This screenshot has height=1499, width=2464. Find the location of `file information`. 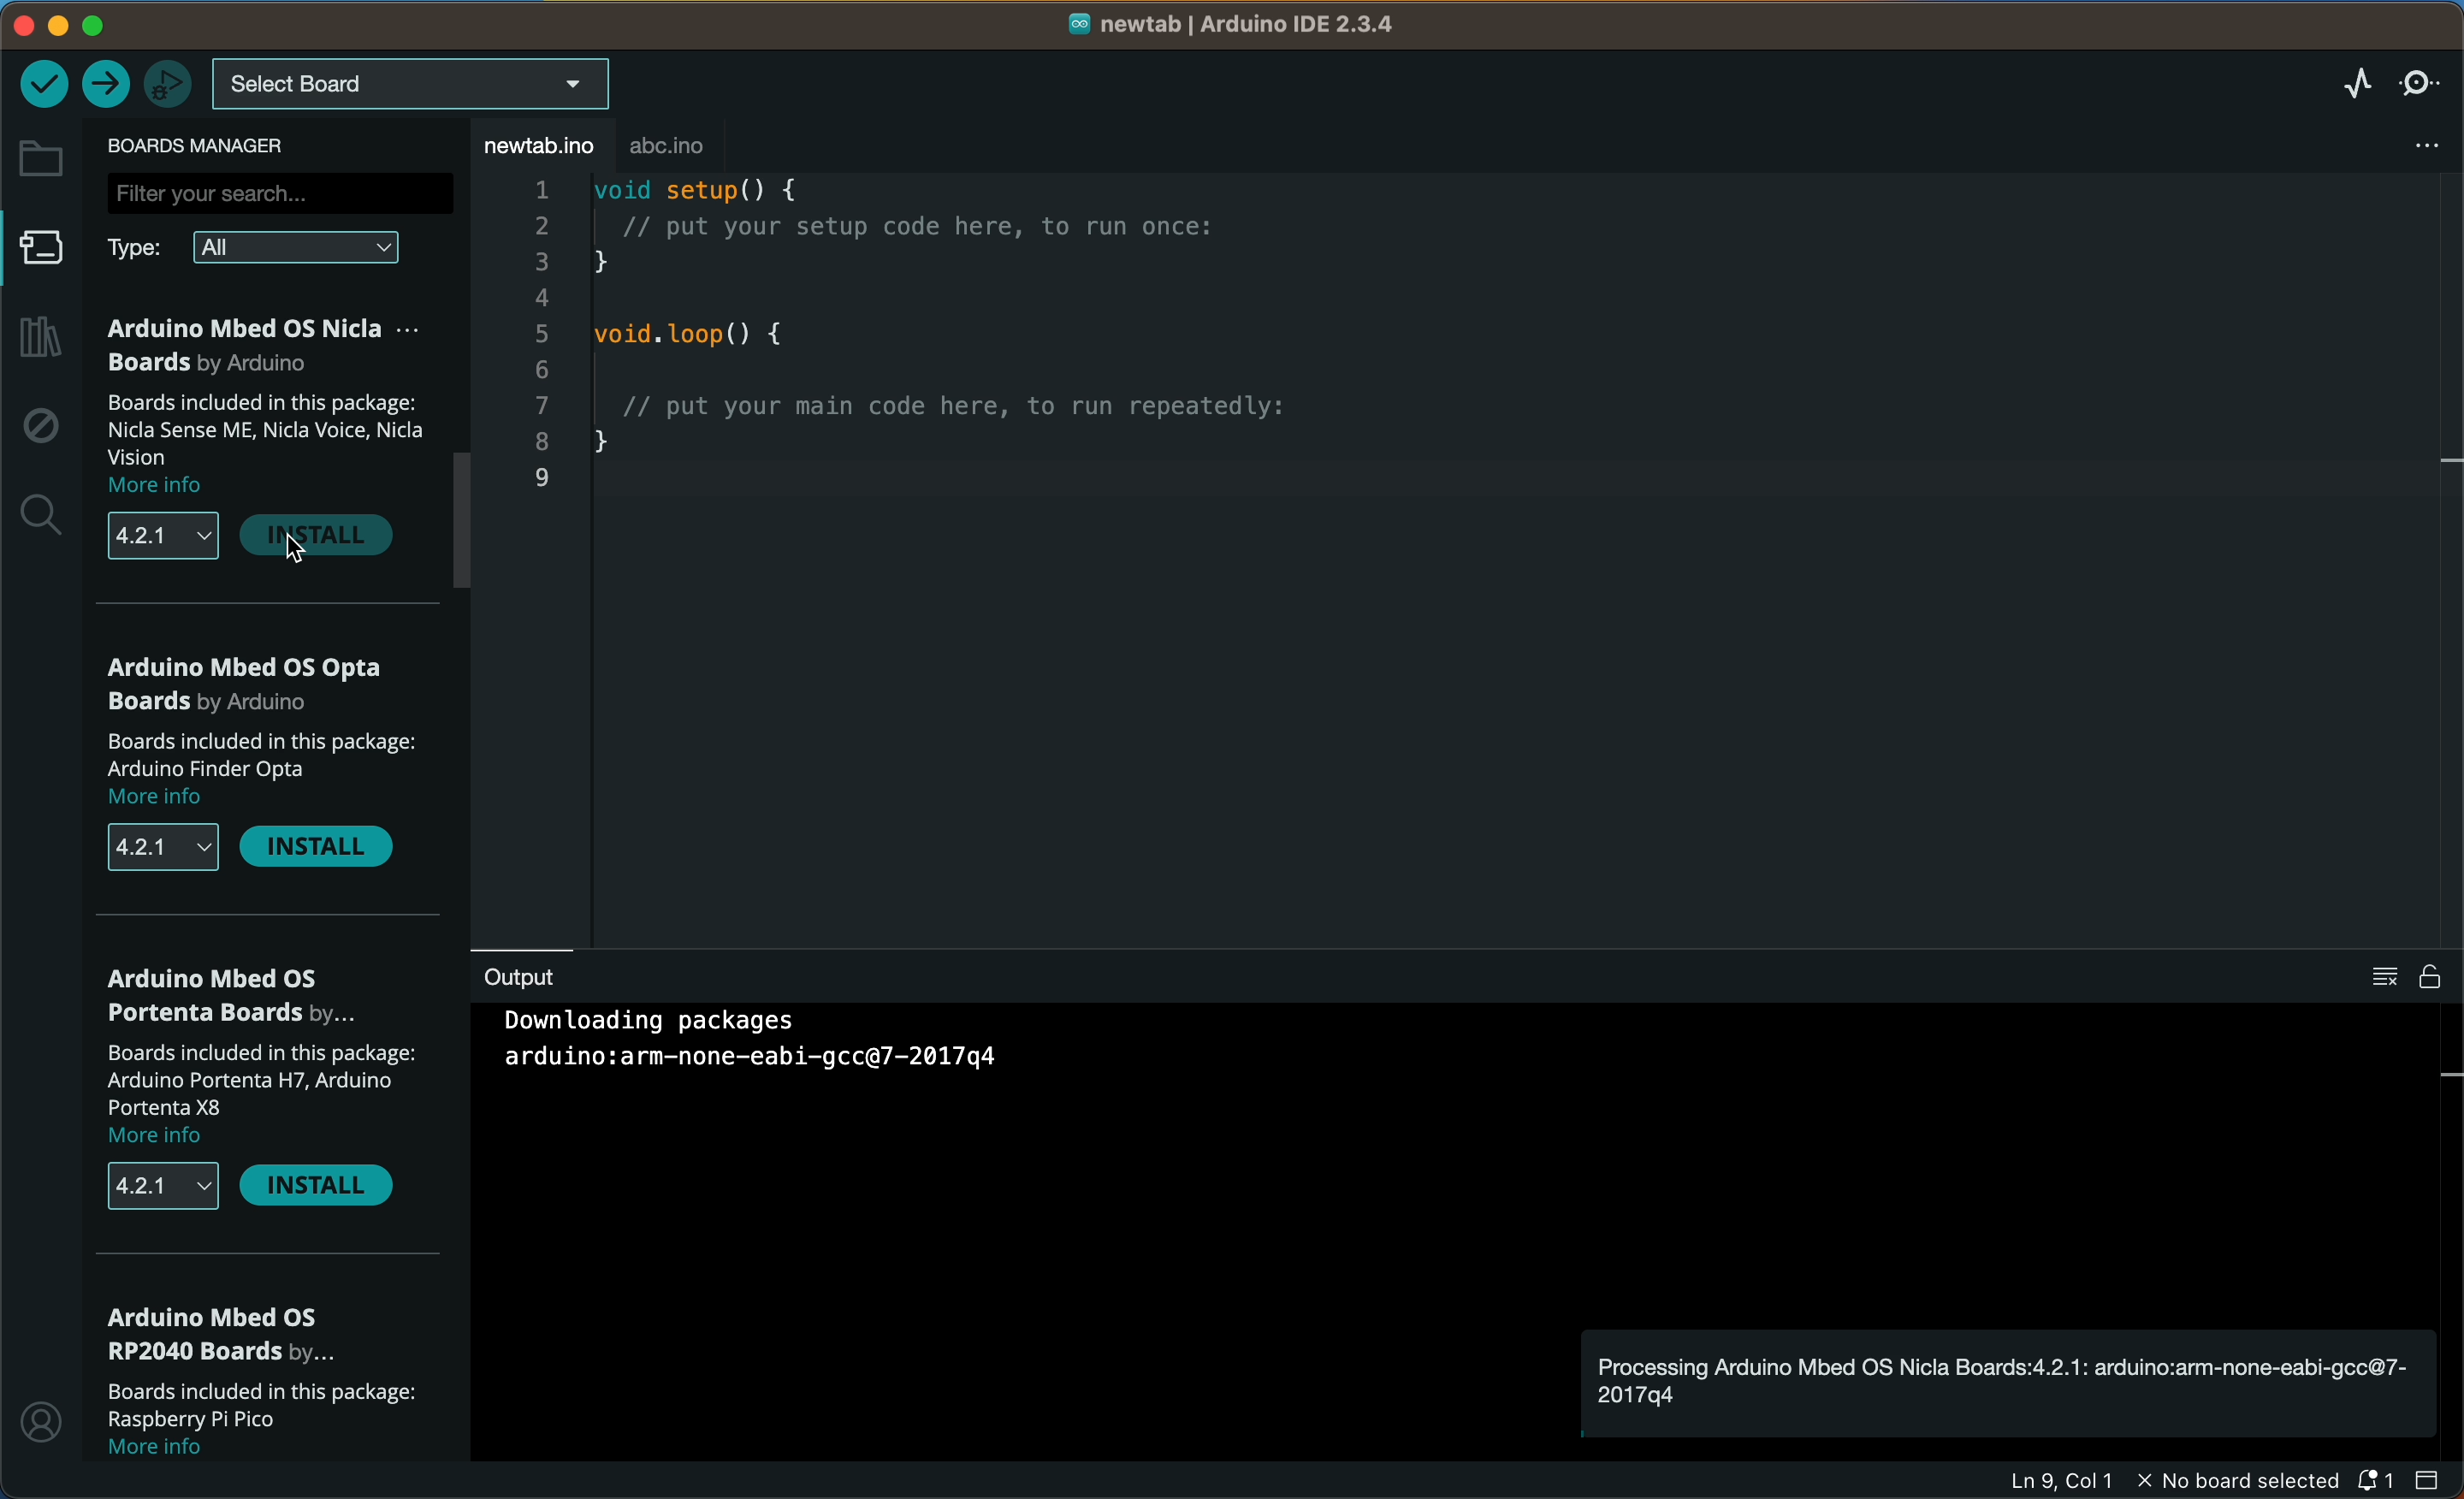

file information is located at coordinates (2124, 1481).